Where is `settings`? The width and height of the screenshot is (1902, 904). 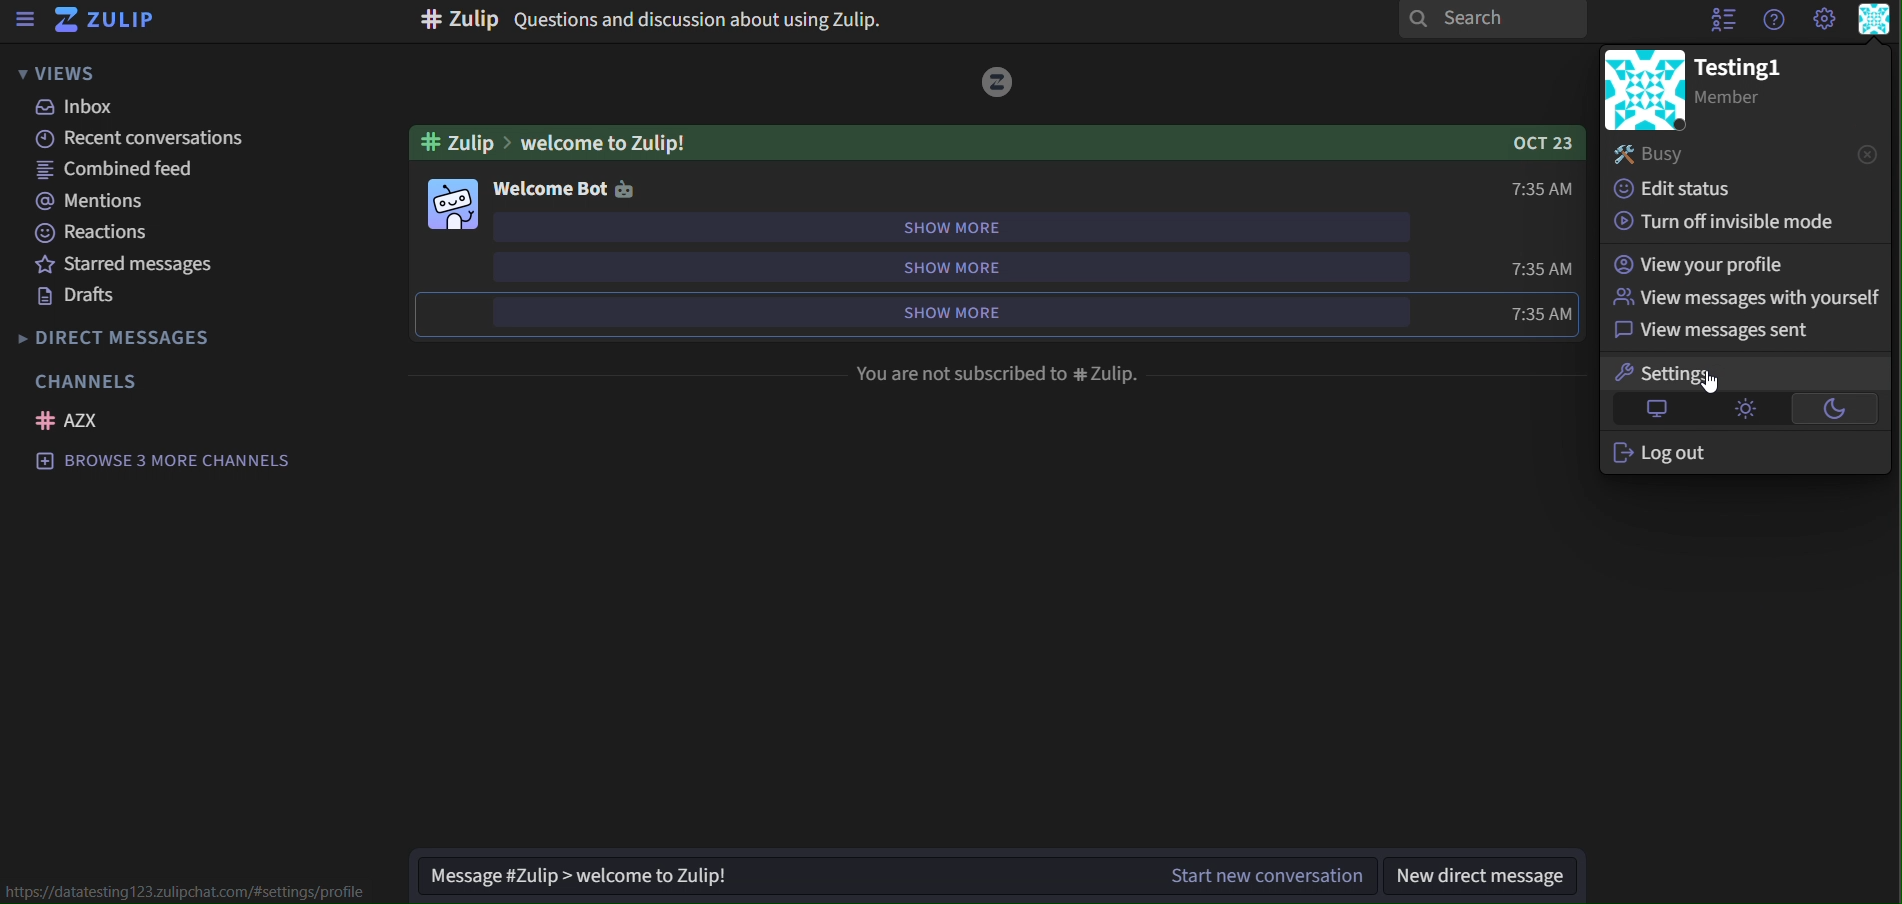 settings is located at coordinates (1712, 376).